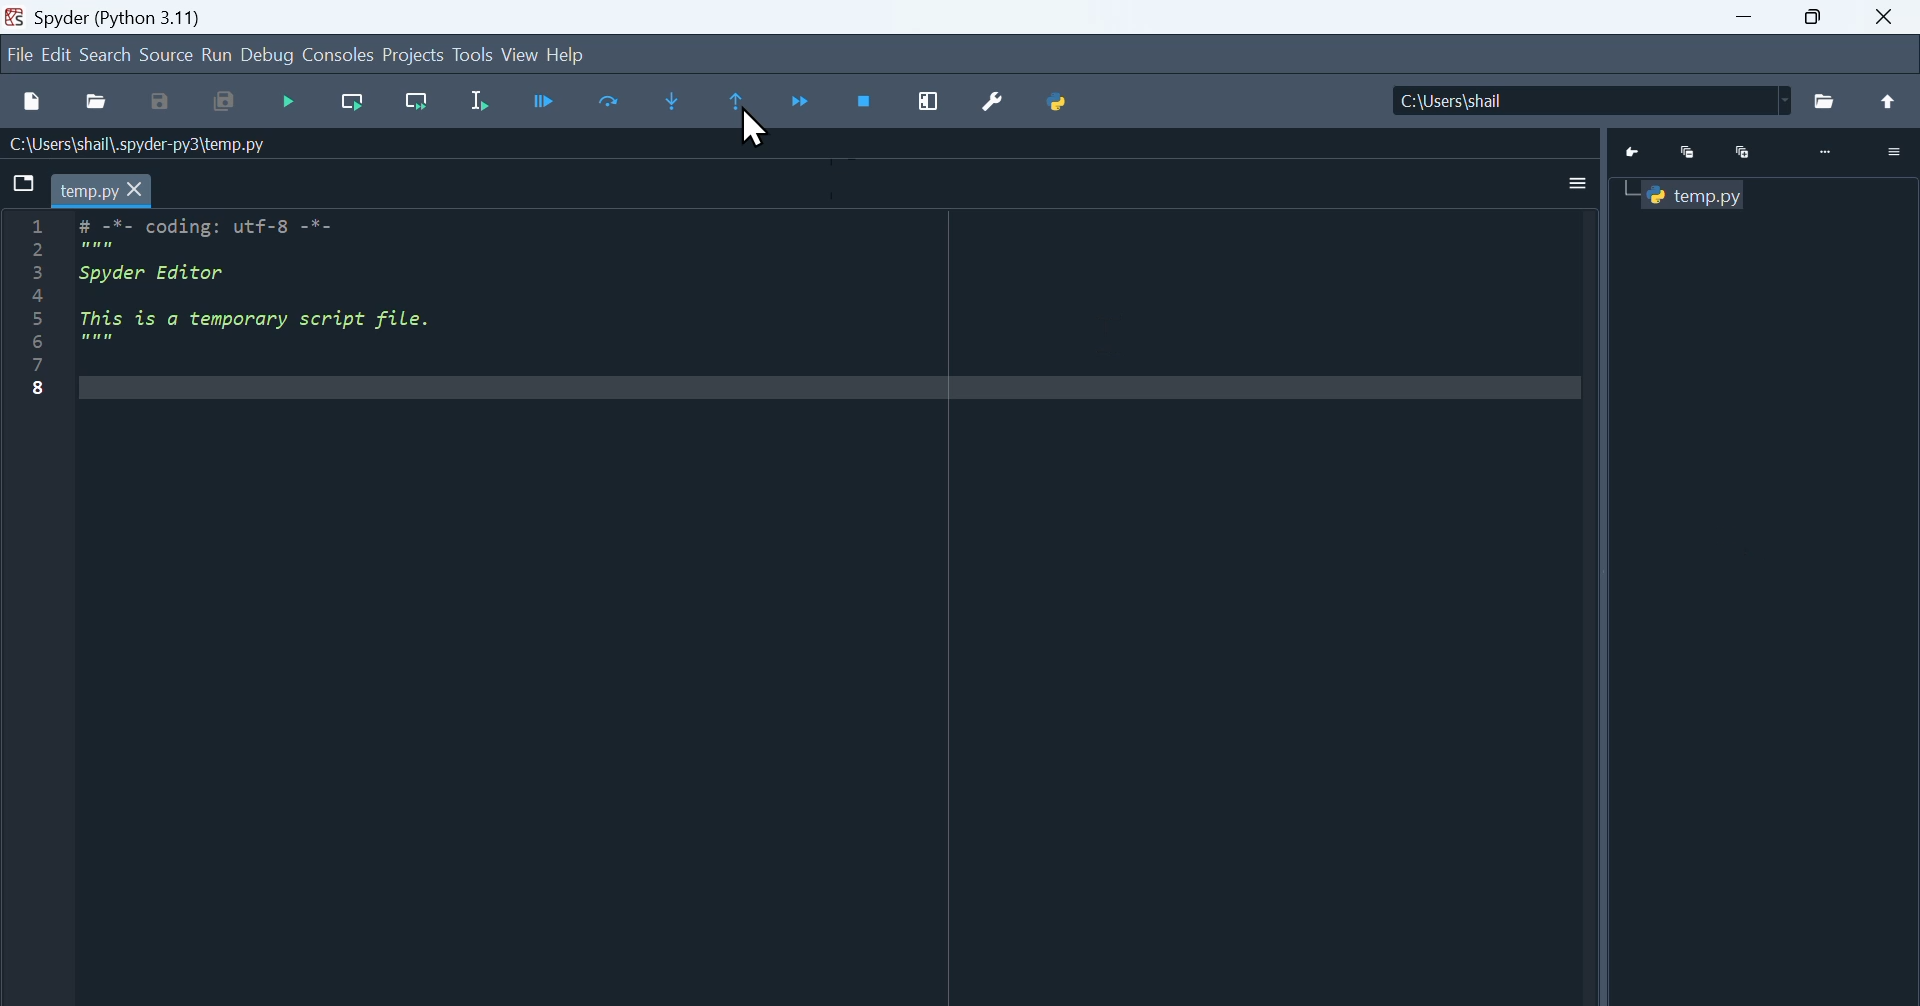  Describe the element at coordinates (1895, 152) in the screenshot. I see `Settings` at that location.